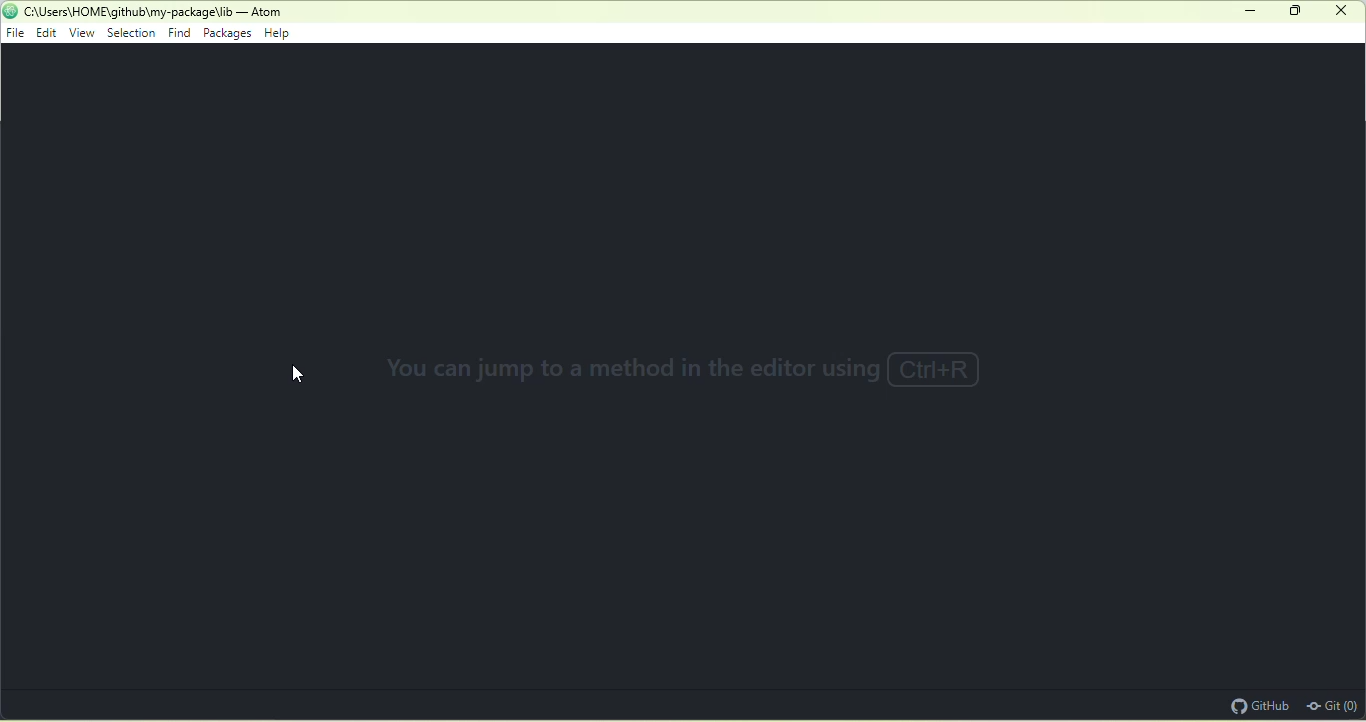 Image resolution: width=1366 pixels, height=722 pixels. What do you see at coordinates (228, 35) in the screenshot?
I see `packages` at bounding box center [228, 35].